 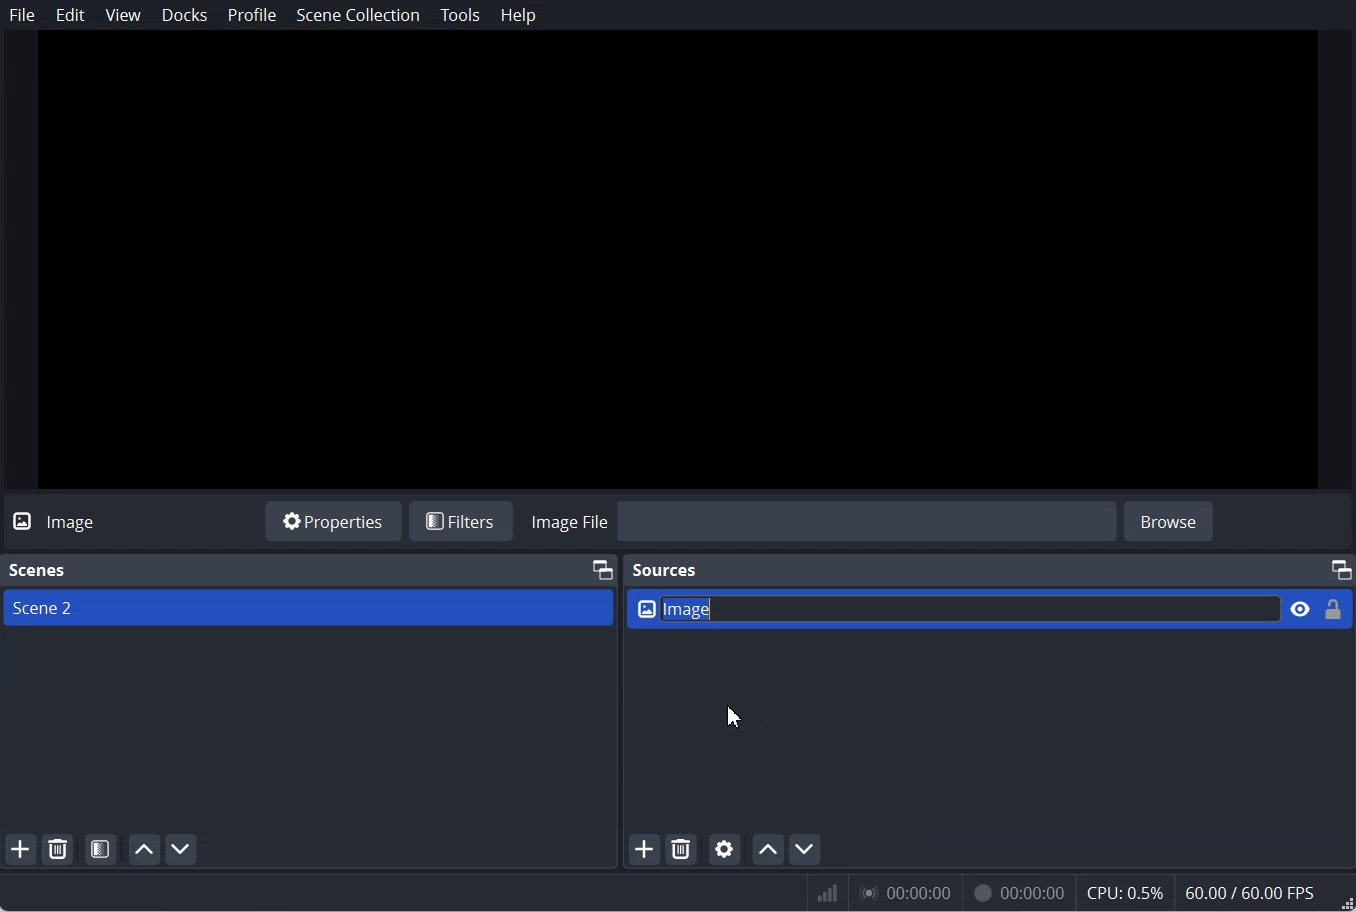 What do you see at coordinates (1340, 568) in the screenshot?
I see `Maximum` at bounding box center [1340, 568].